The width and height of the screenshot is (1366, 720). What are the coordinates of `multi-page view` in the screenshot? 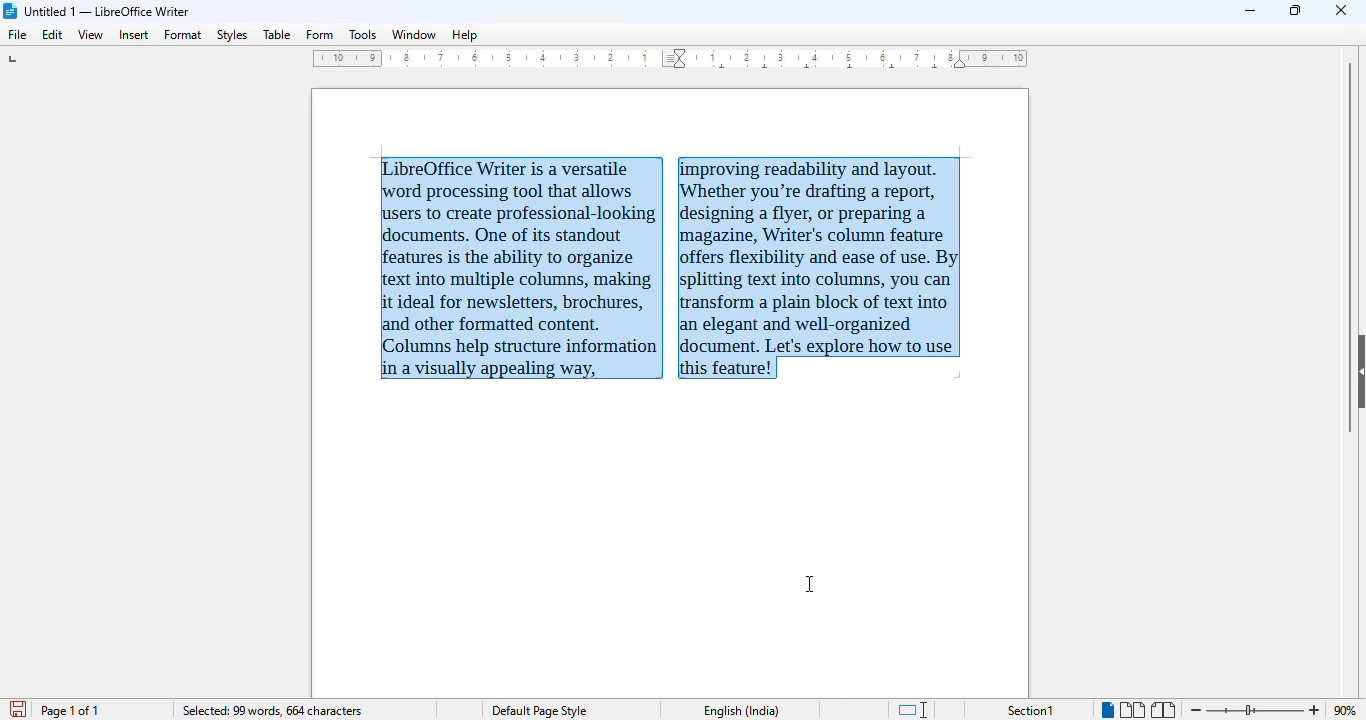 It's located at (1132, 710).